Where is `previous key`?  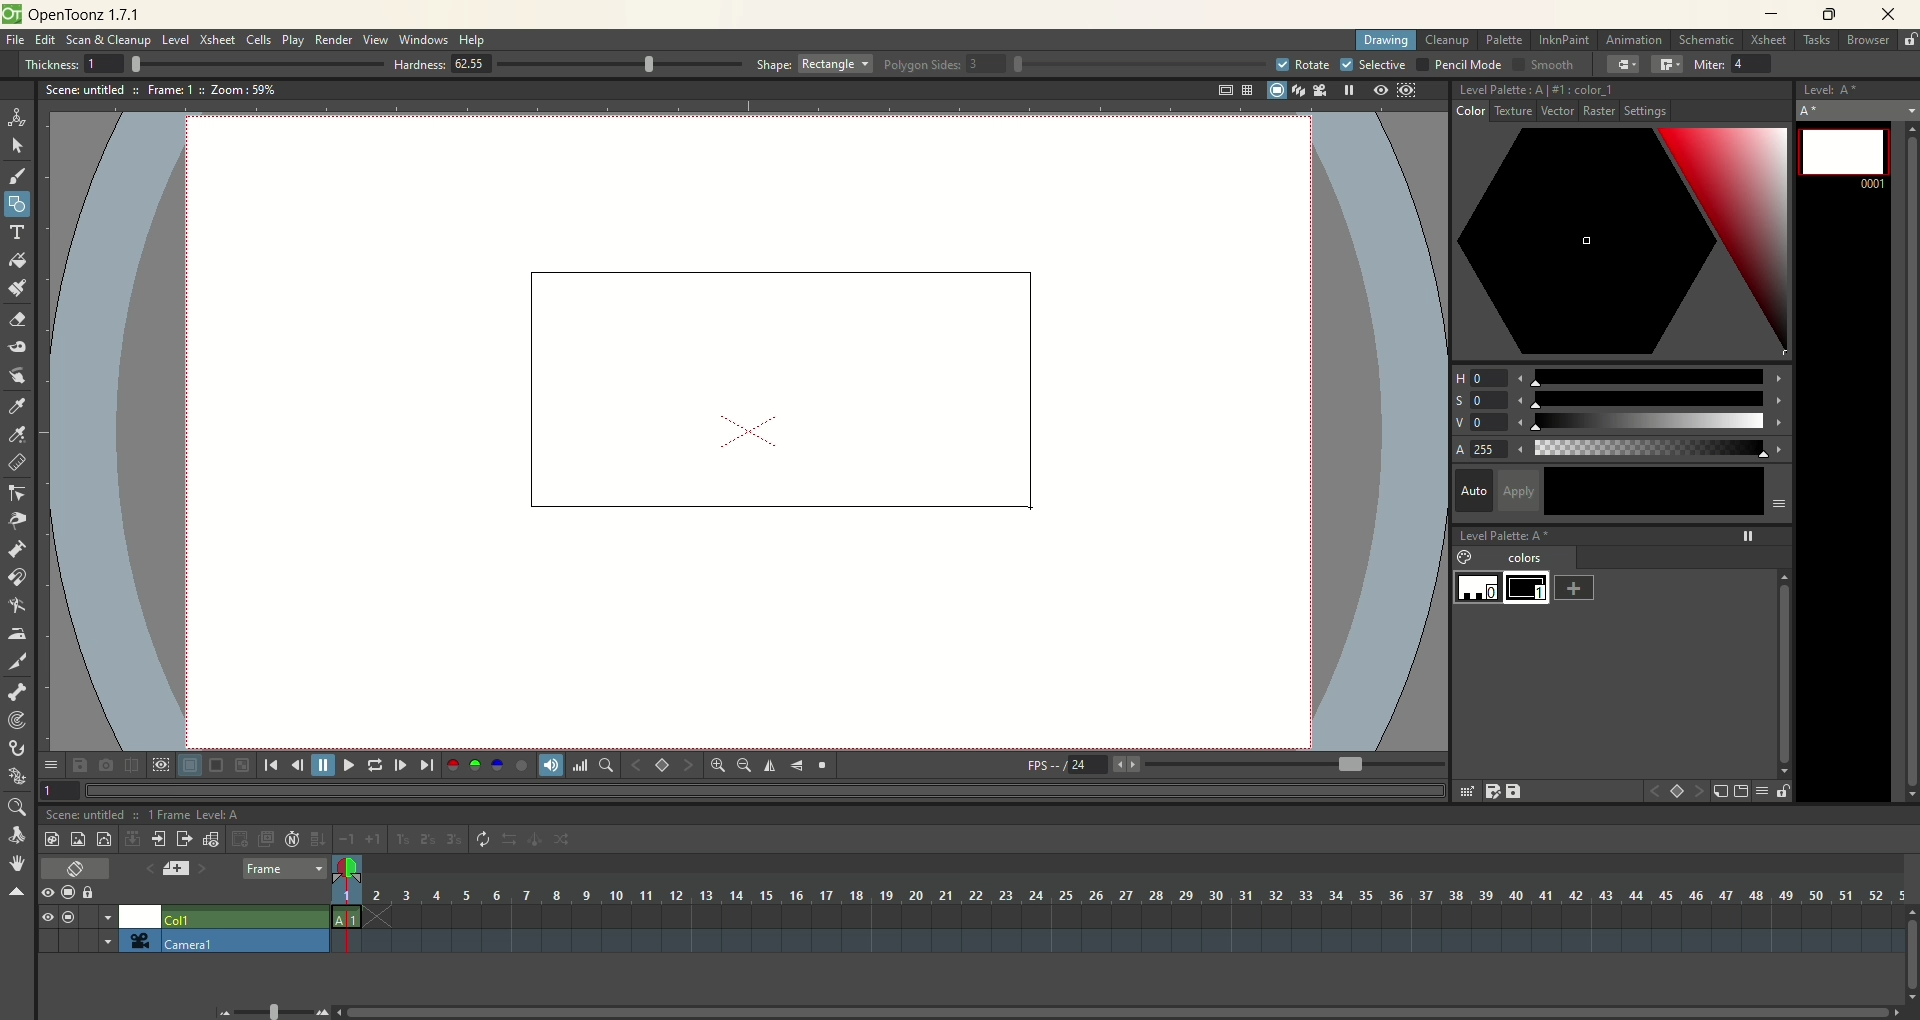
previous key is located at coordinates (1654, 794).